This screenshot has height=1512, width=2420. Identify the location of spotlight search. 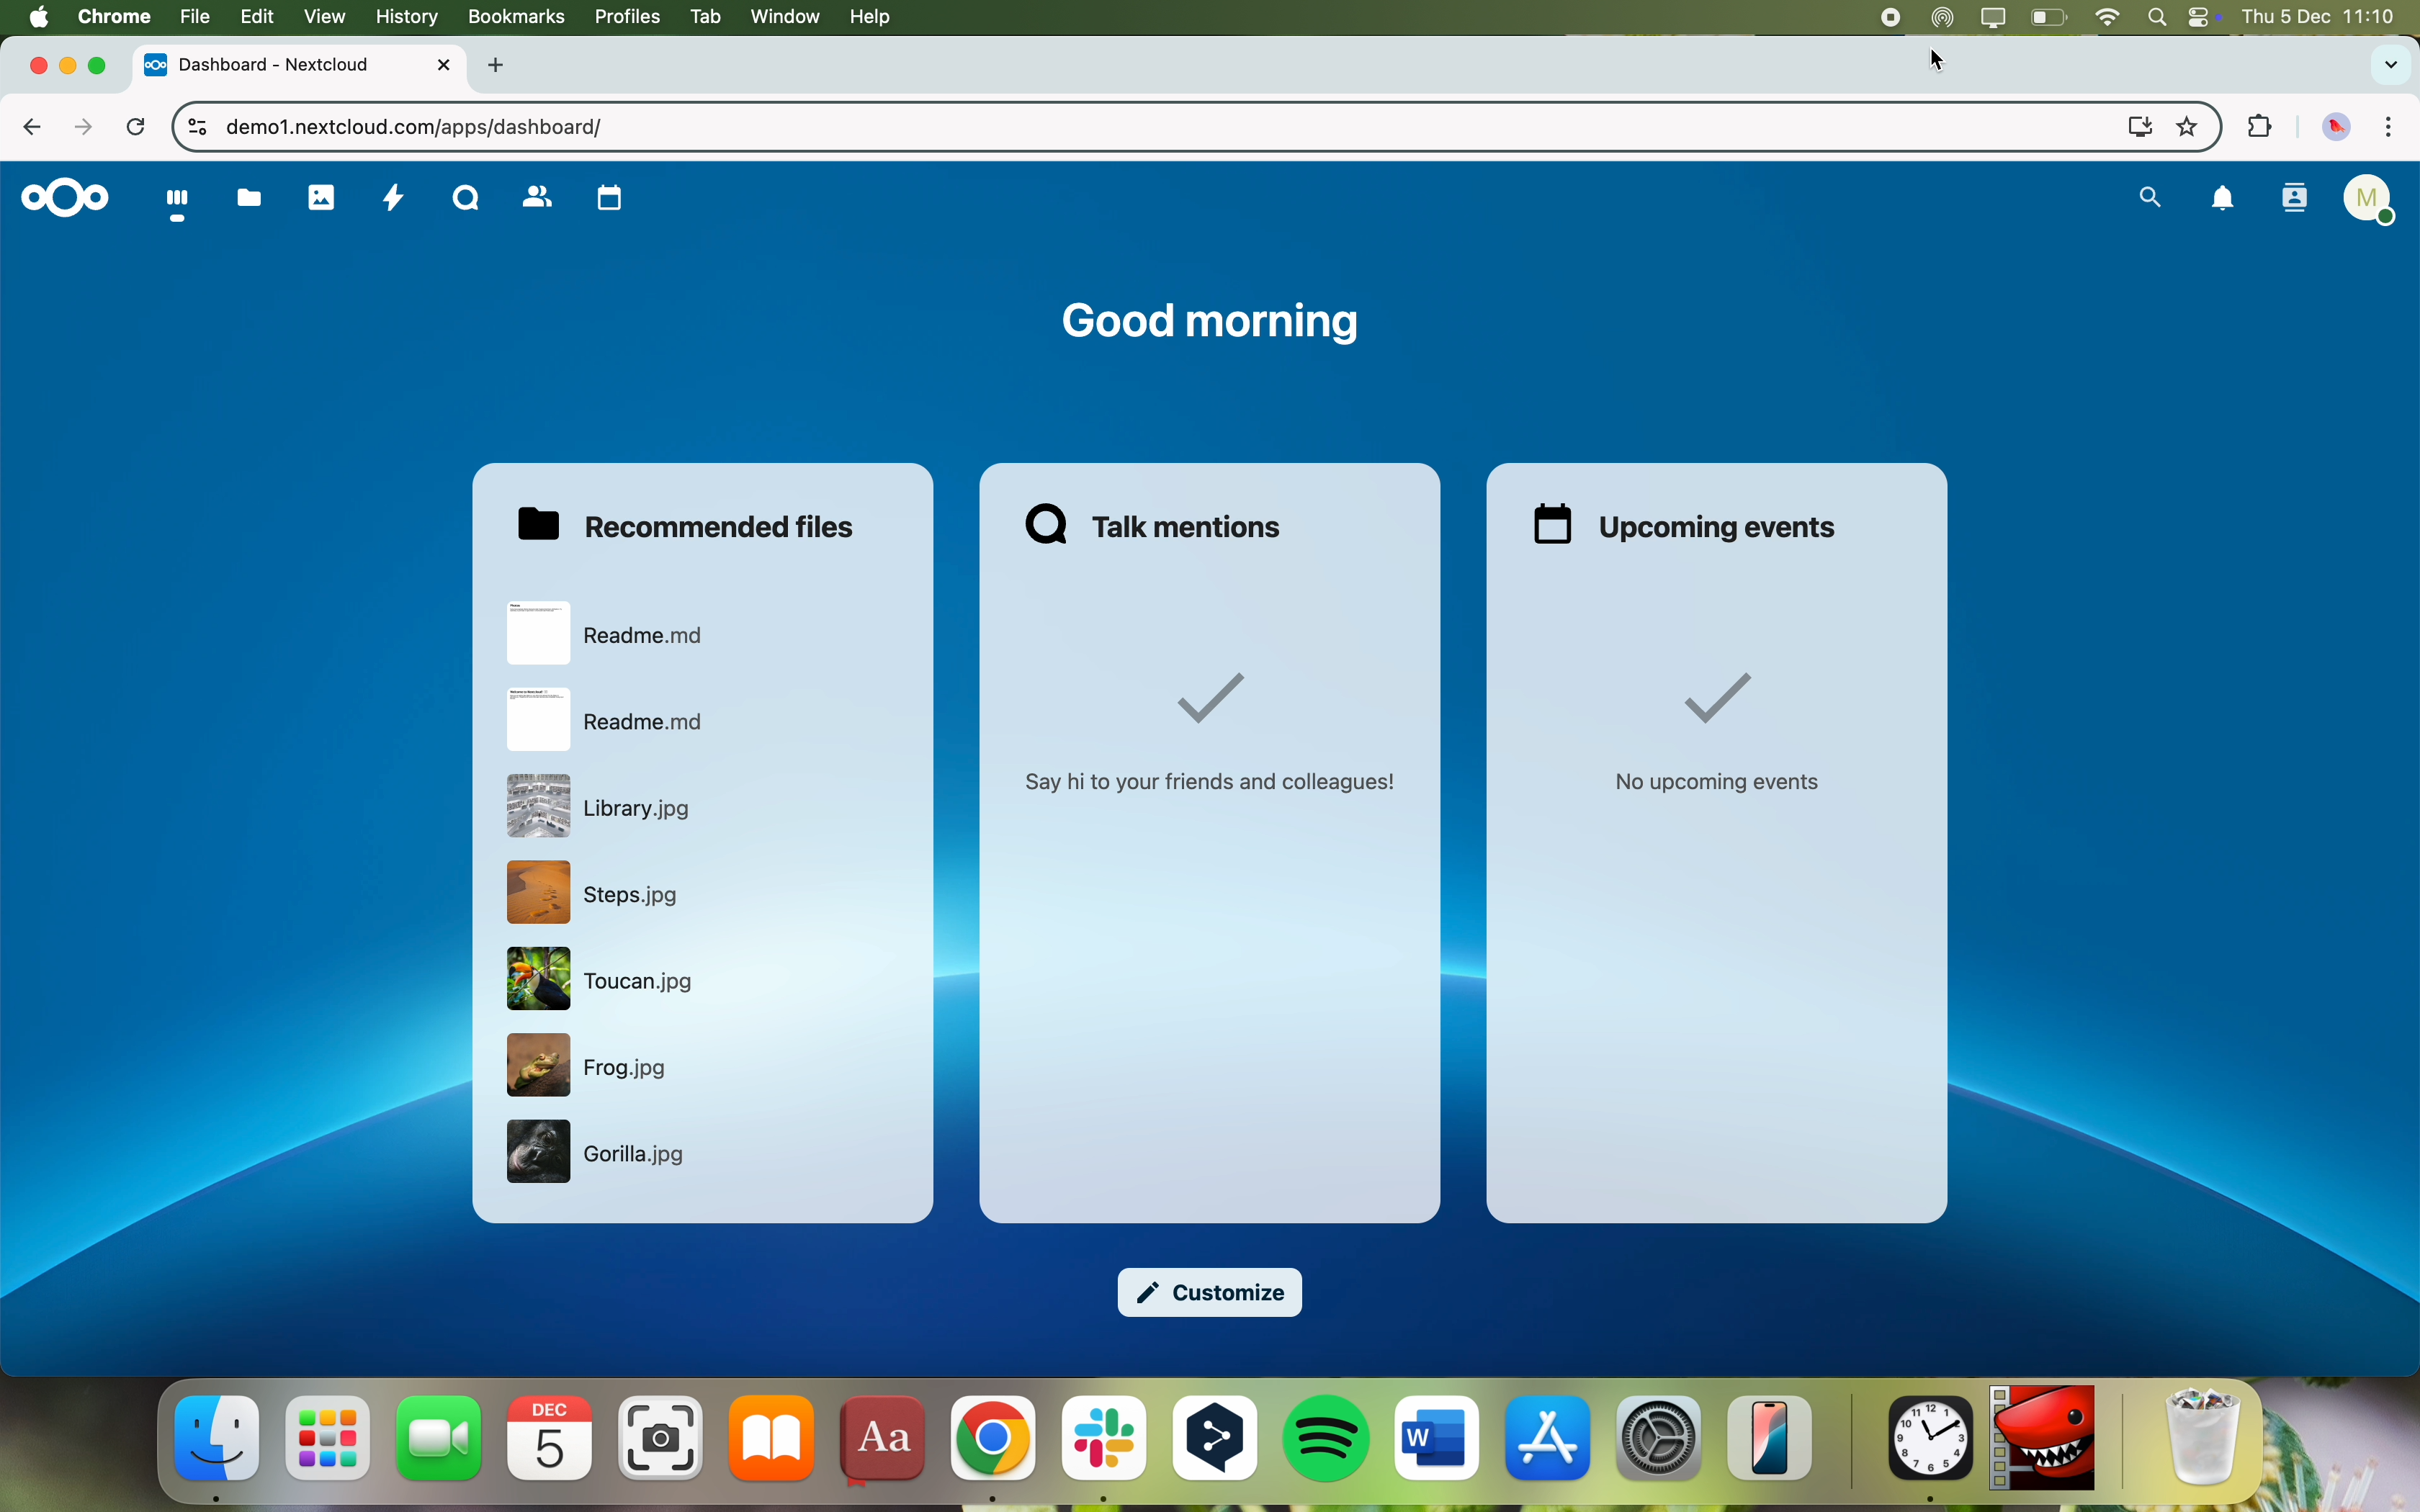
(2157, 16).